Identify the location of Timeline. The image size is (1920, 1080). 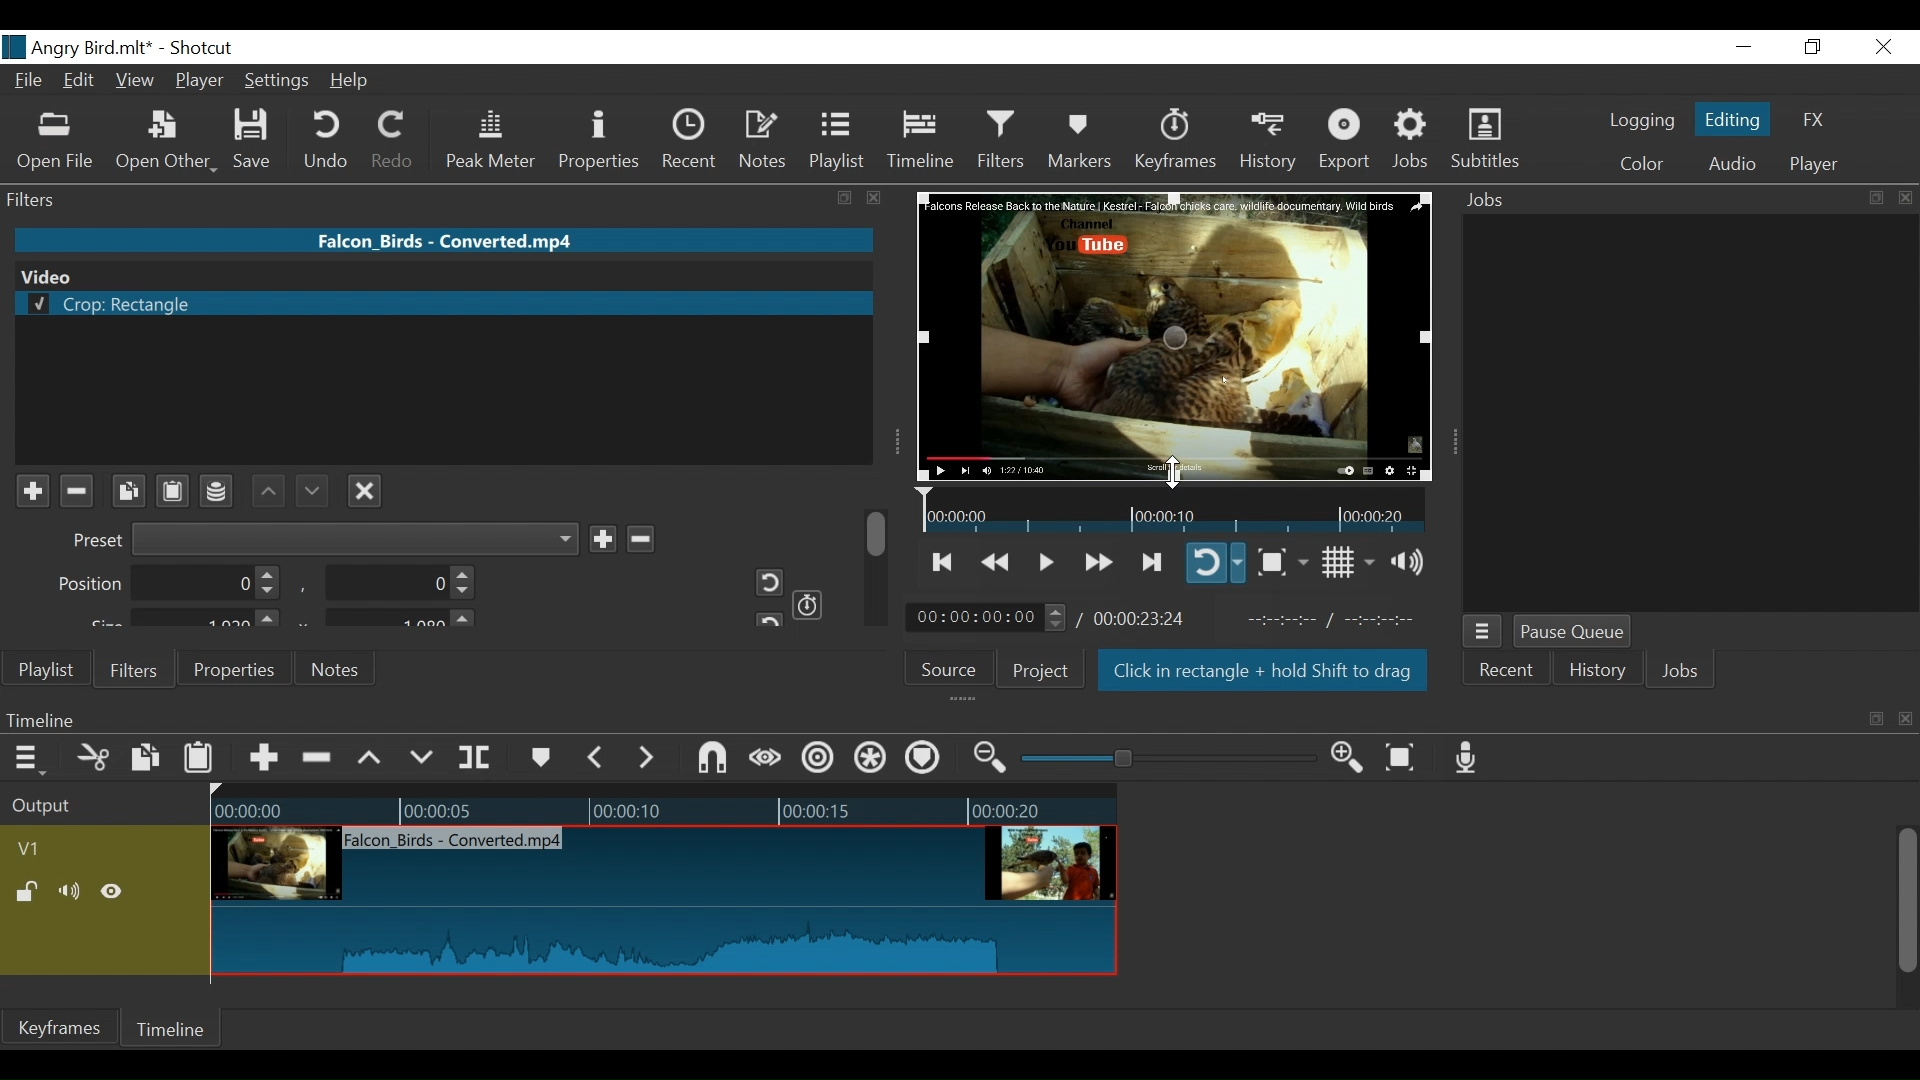
(924, 719).